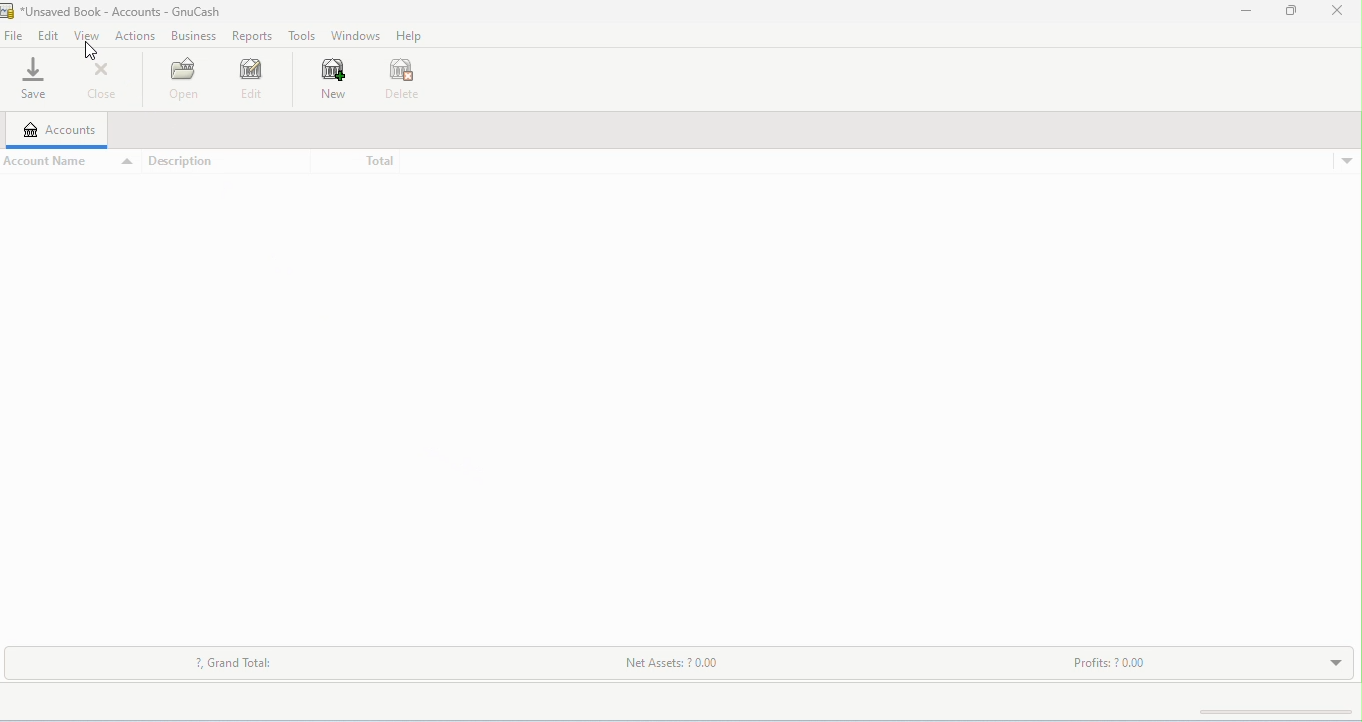 The width and height of the screenshot is (1362, 722). Describe the element at coordinates (92, 49) in the screenshot. I see `cursor` at that location.